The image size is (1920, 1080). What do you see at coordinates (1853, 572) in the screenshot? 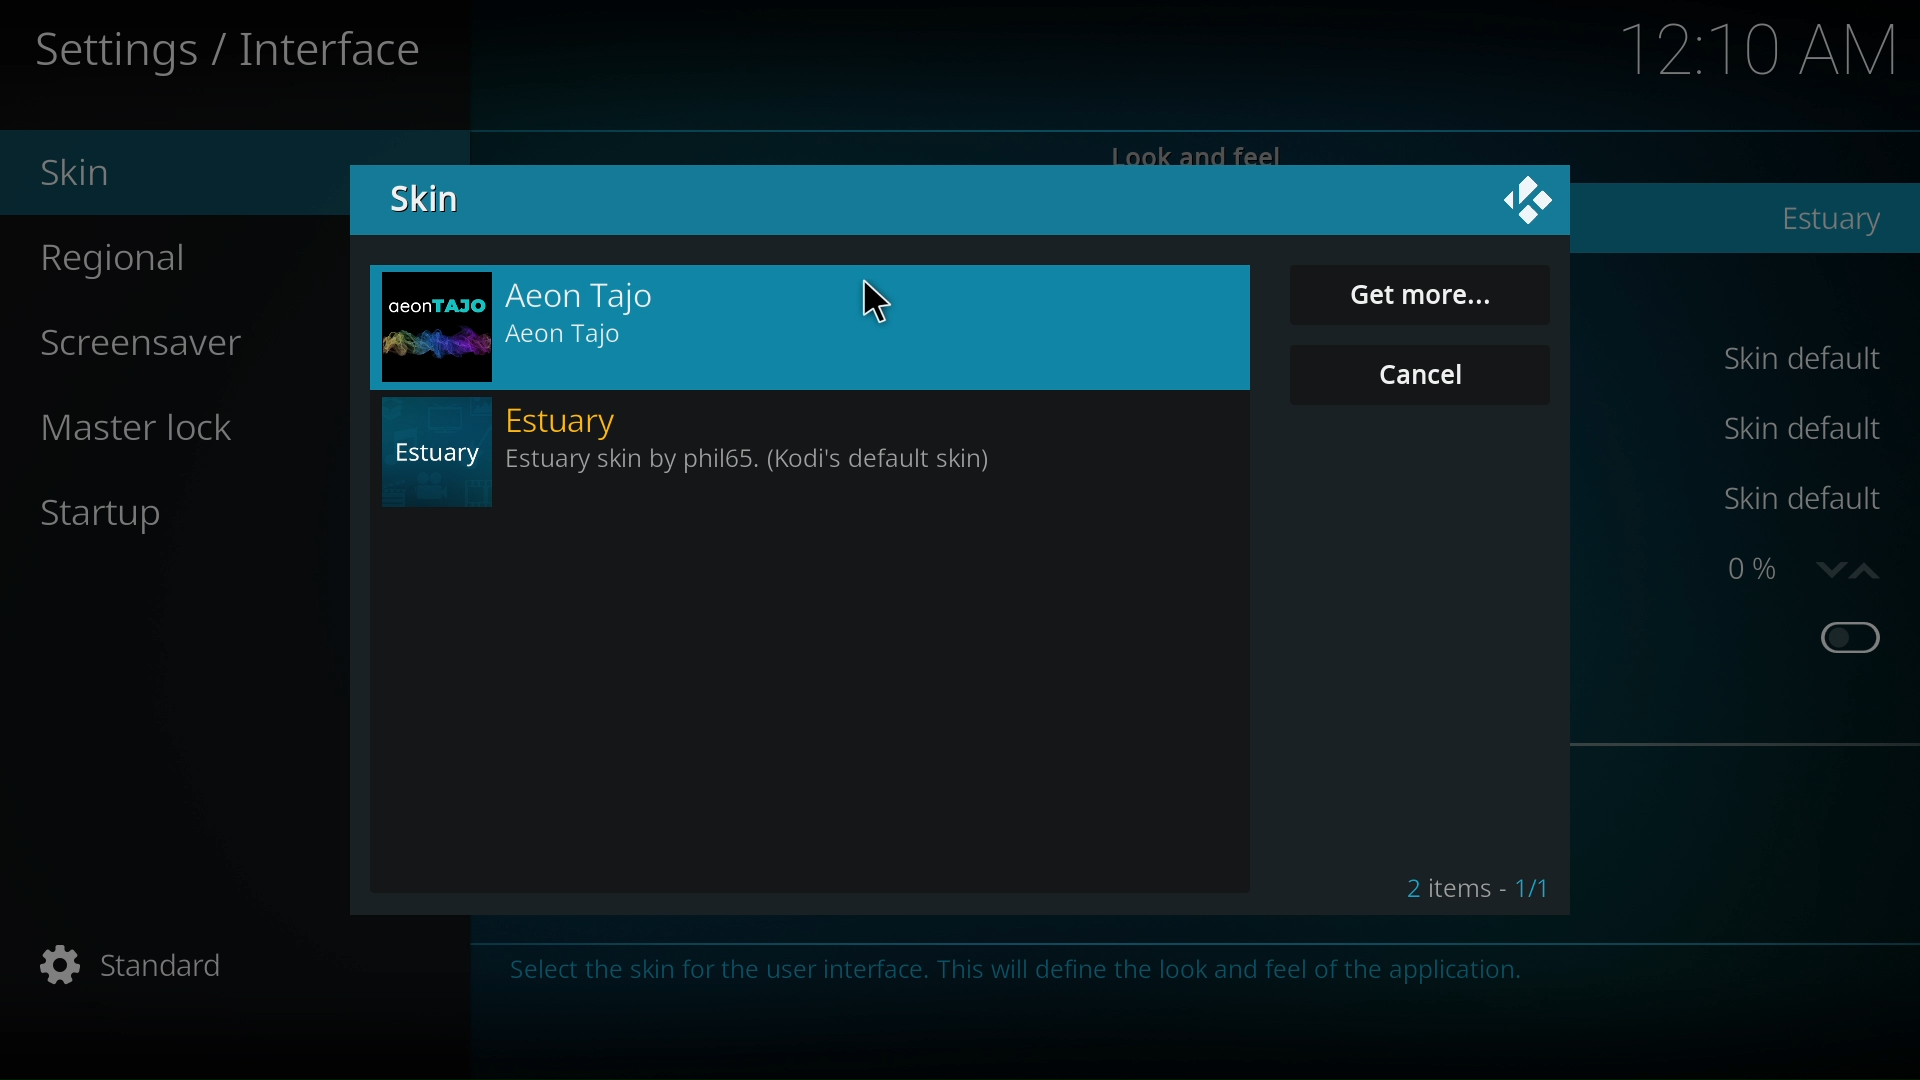
I see `up/down` at bounding box center [1853, 572].